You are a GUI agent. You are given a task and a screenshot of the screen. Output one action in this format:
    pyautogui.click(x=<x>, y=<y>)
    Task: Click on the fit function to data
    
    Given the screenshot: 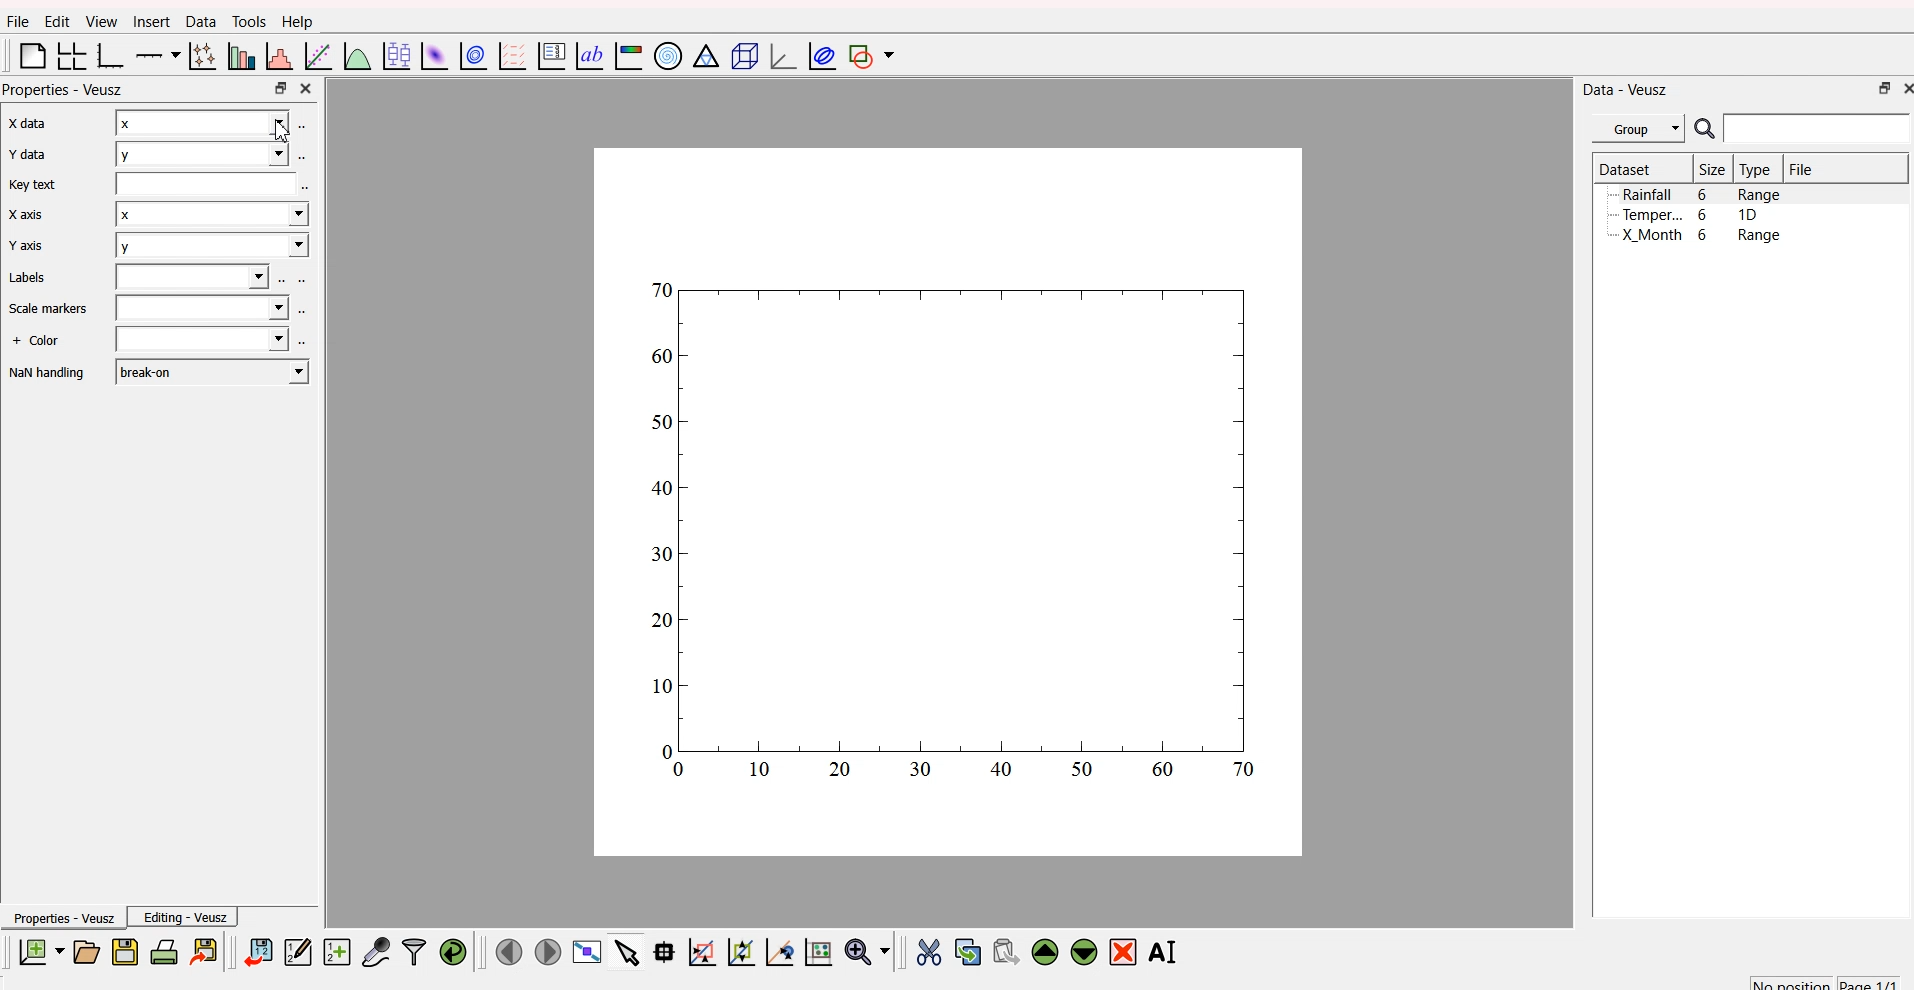 What is the action you would take?
    pyautogui.click(x=318, y=57)
    